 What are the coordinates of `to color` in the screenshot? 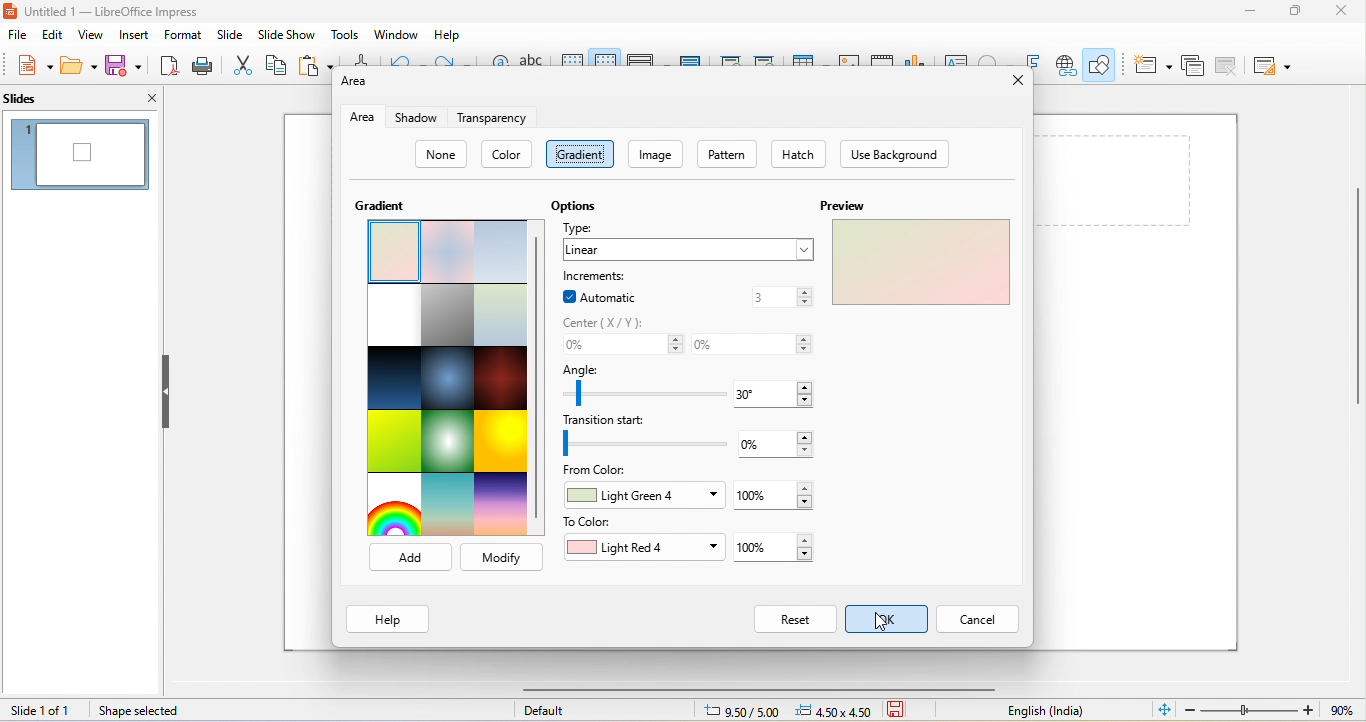 It's located at (603, 522).